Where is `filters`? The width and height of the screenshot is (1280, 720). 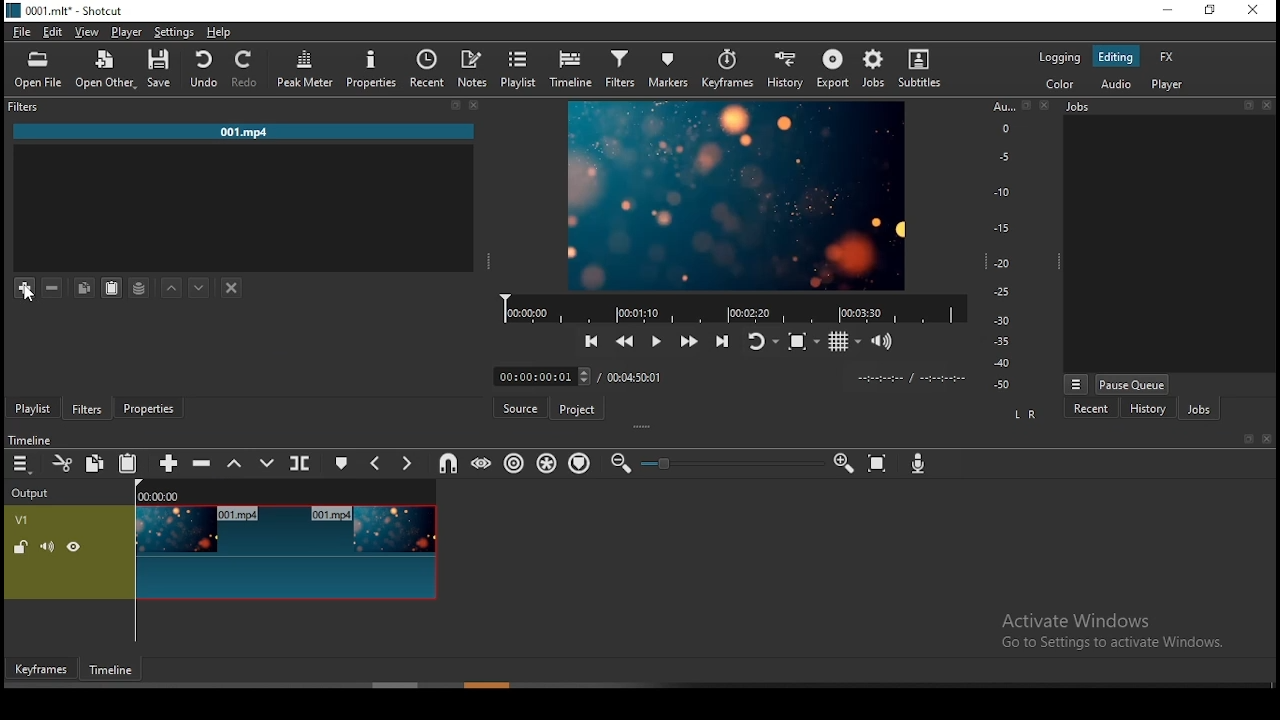
filters is located at coordinates (91, 408).